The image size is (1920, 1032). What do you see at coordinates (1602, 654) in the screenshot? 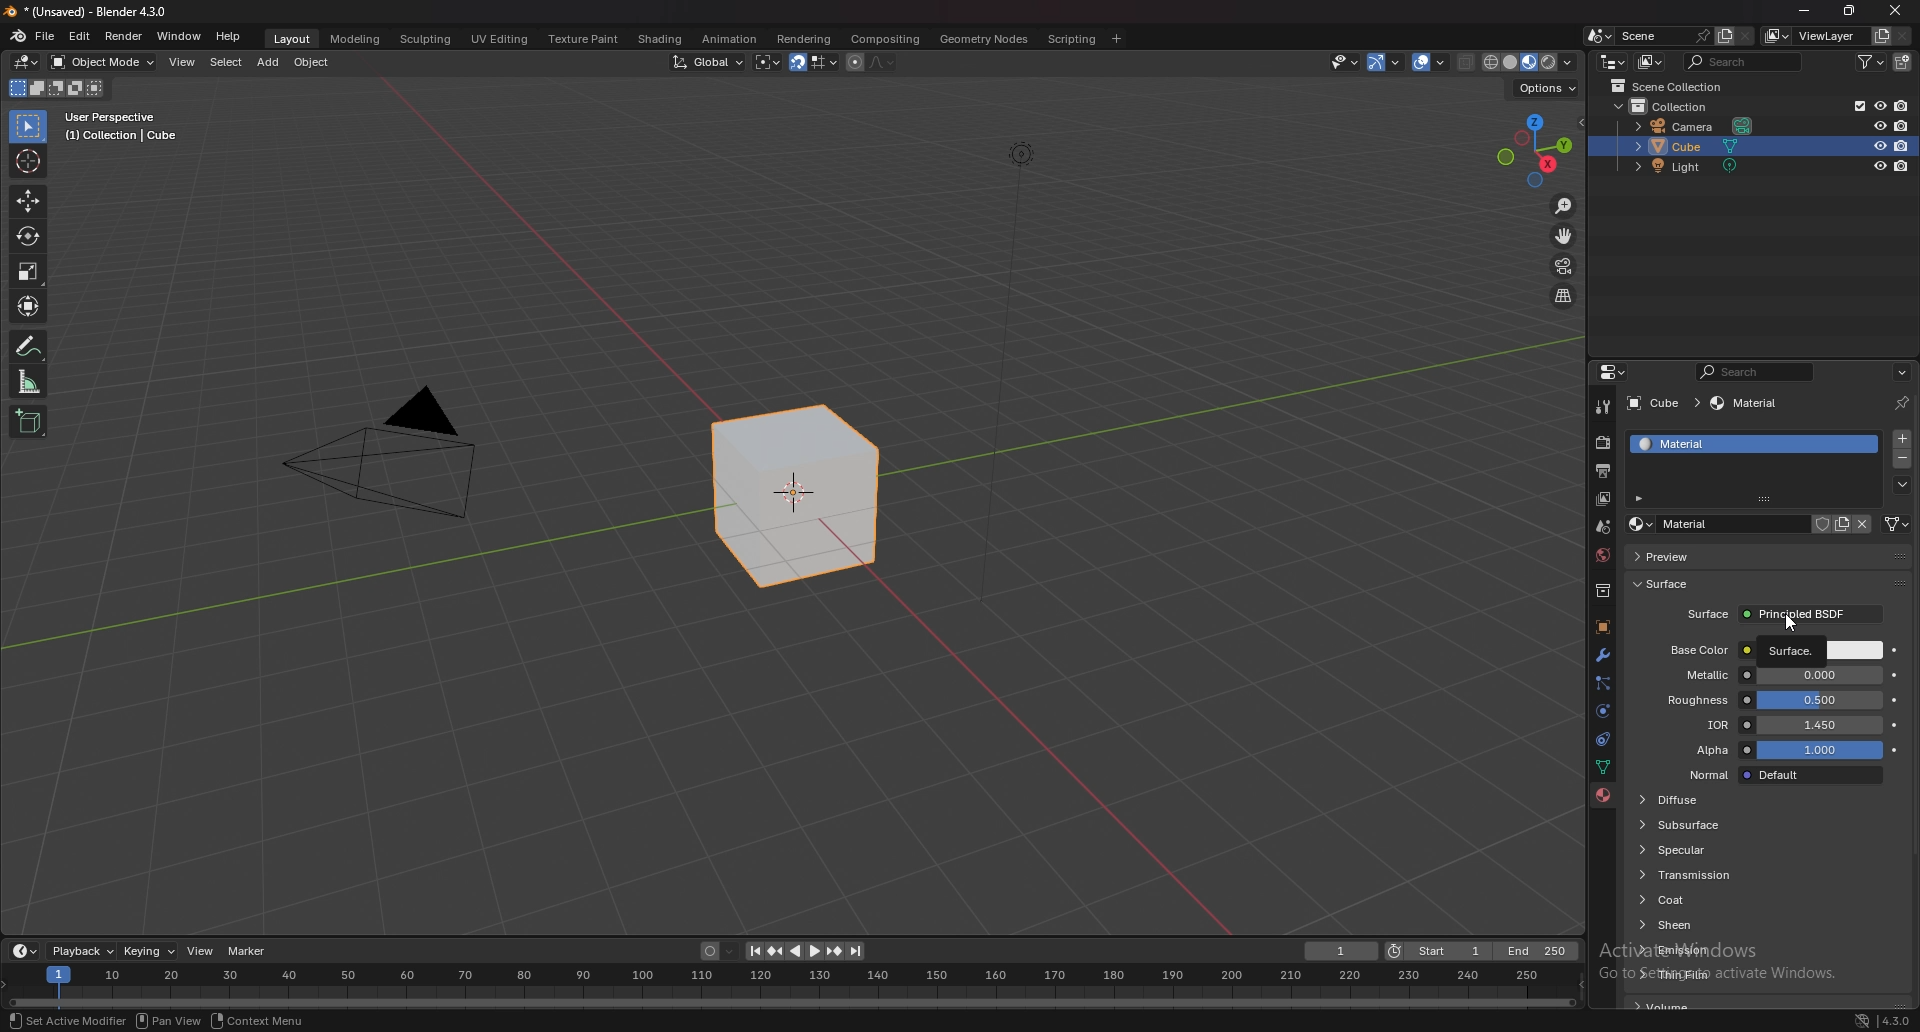
I see `modifier` at bounding box center [1602, 654].